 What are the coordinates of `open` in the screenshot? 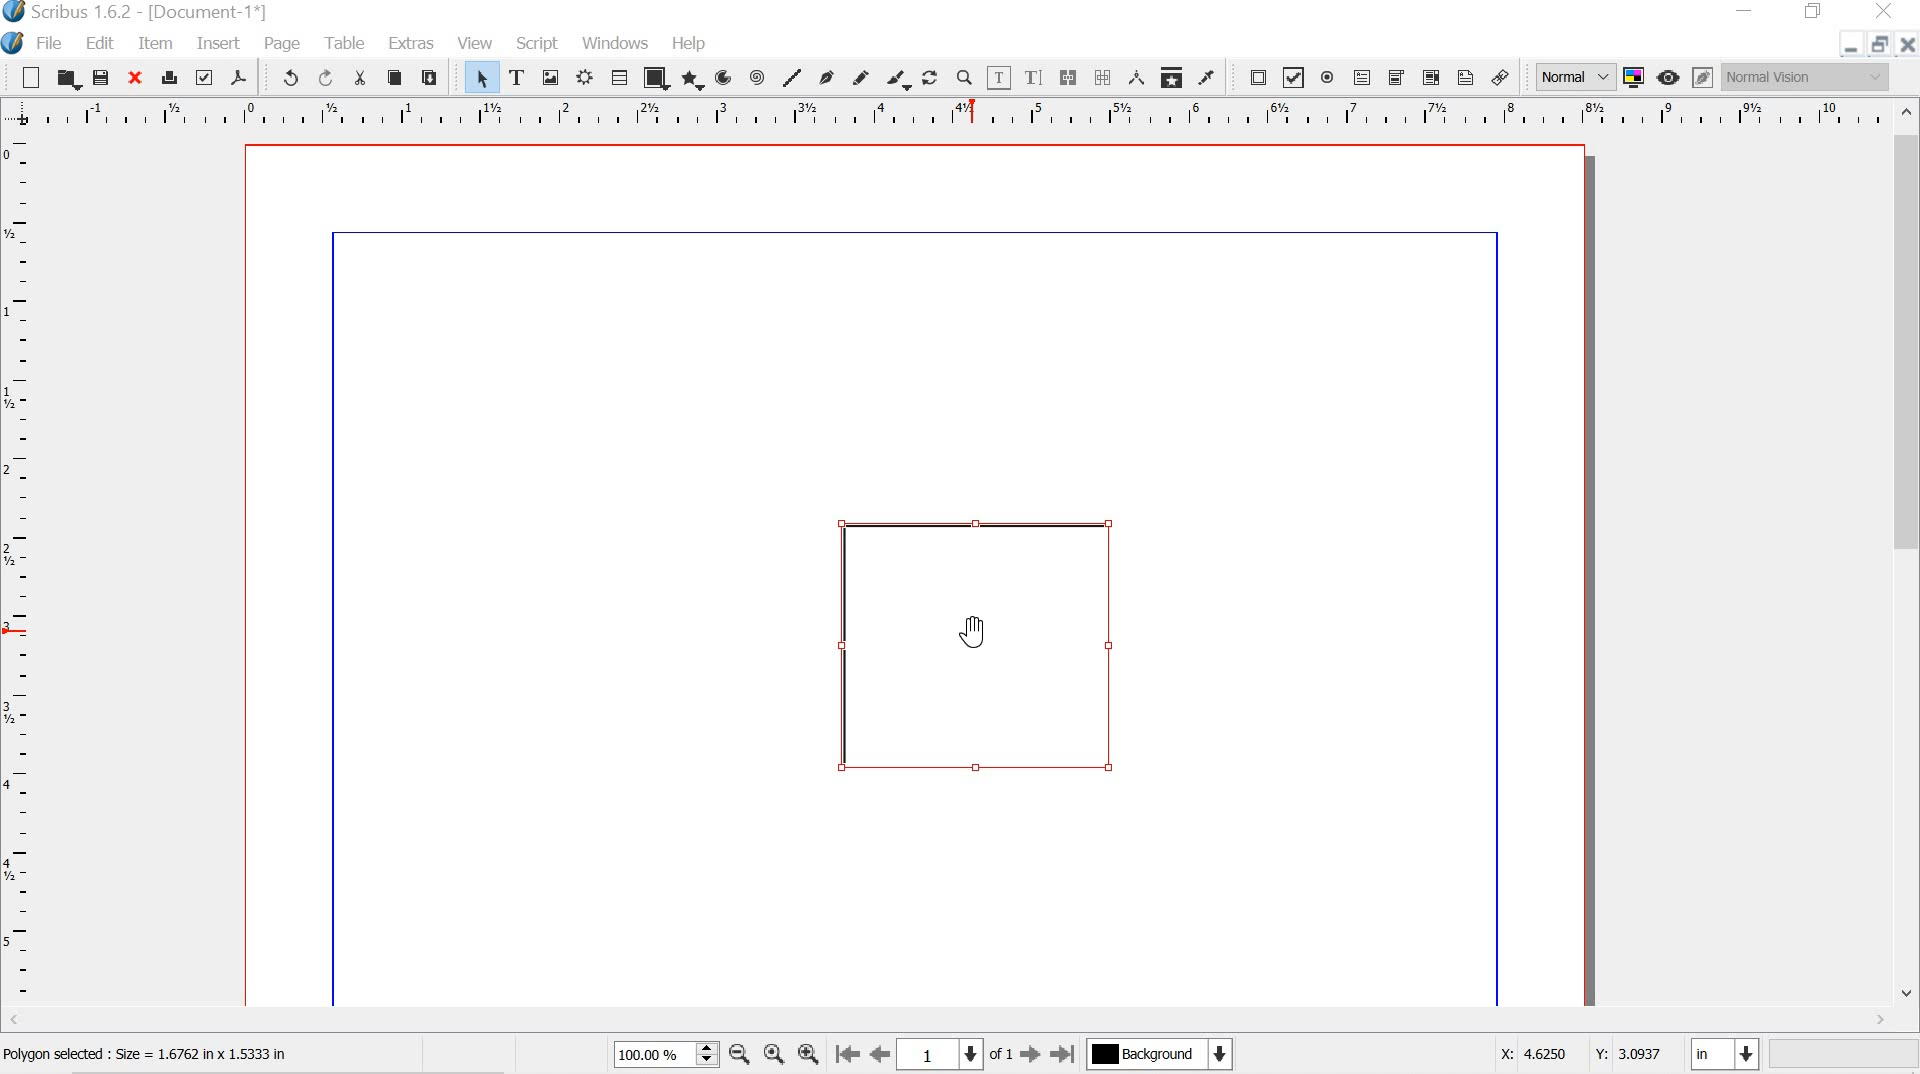 It's located at (68, 79).